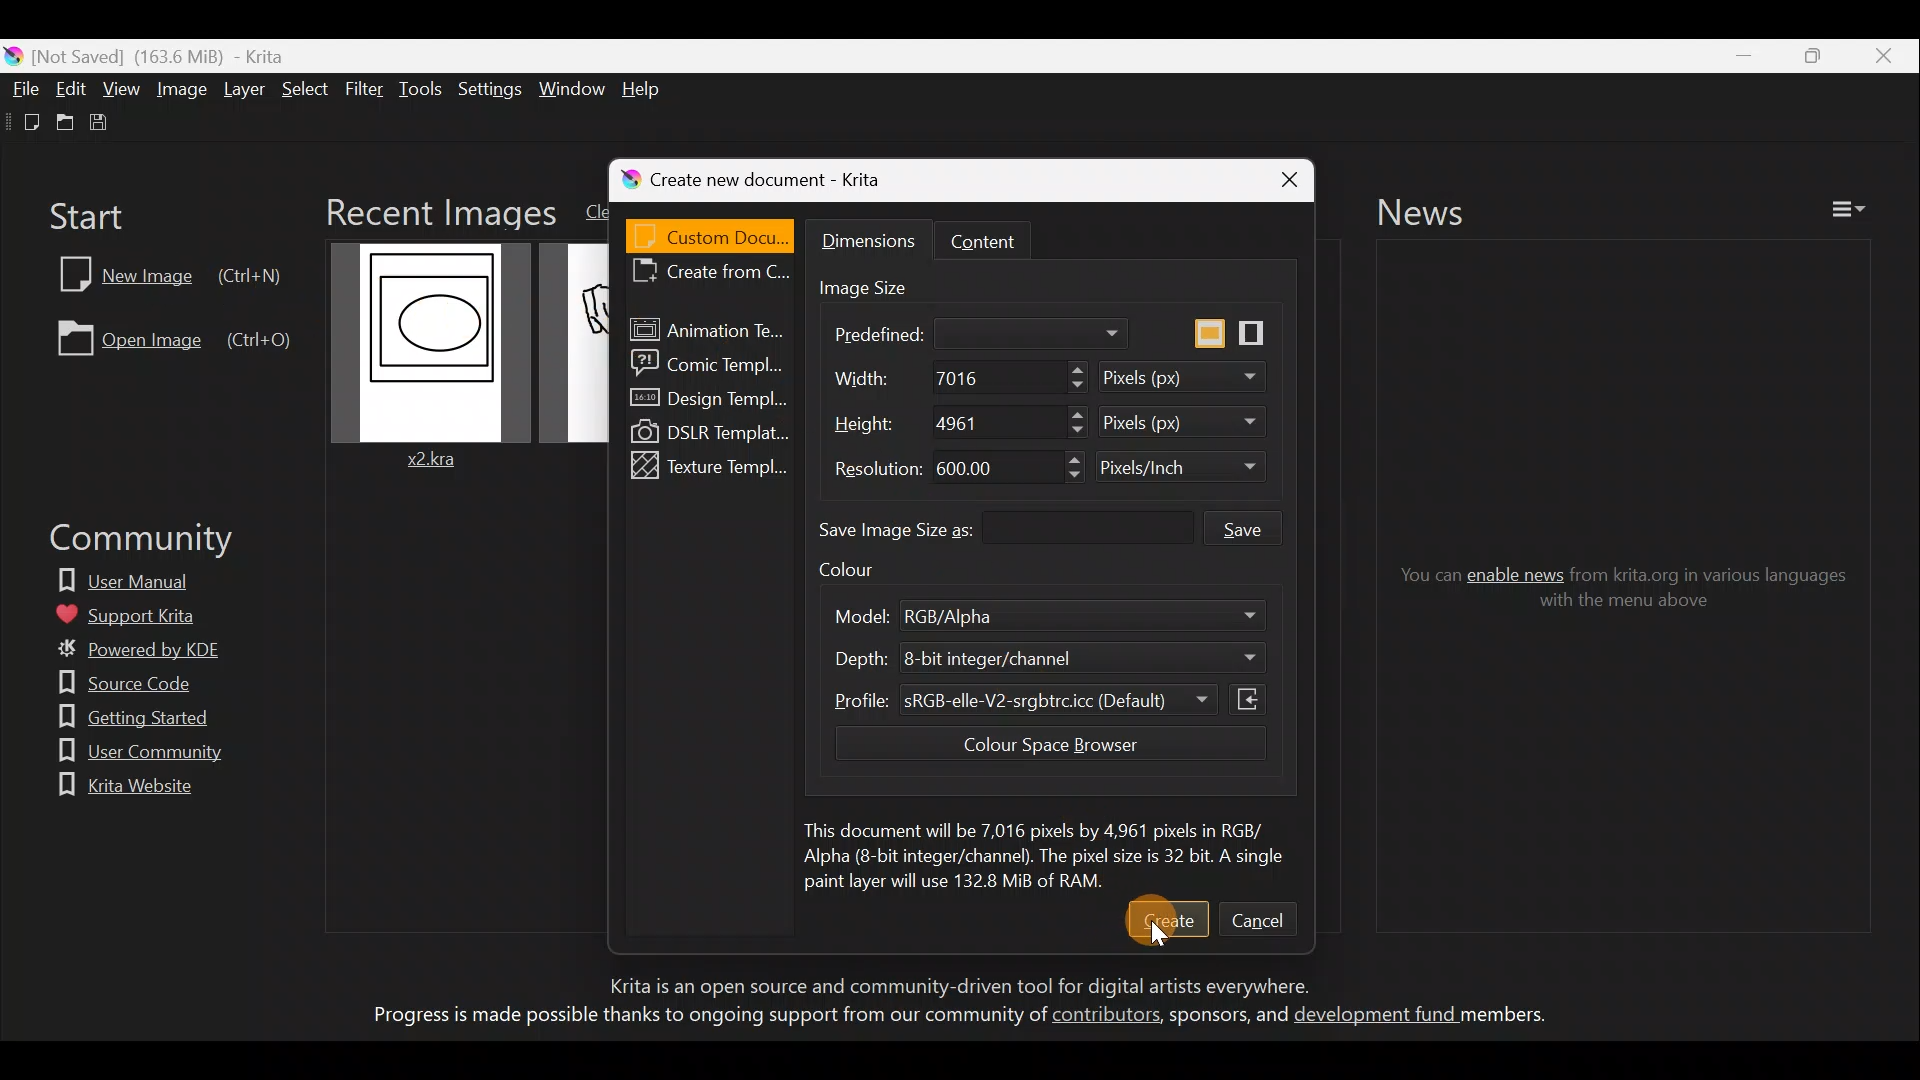 The width and height of the screenshot is (1920, 1080). What do you see at coordinates (794, 176) in the screenshot?
I see `Create new document - Krita` at bounding box center [794, 176].